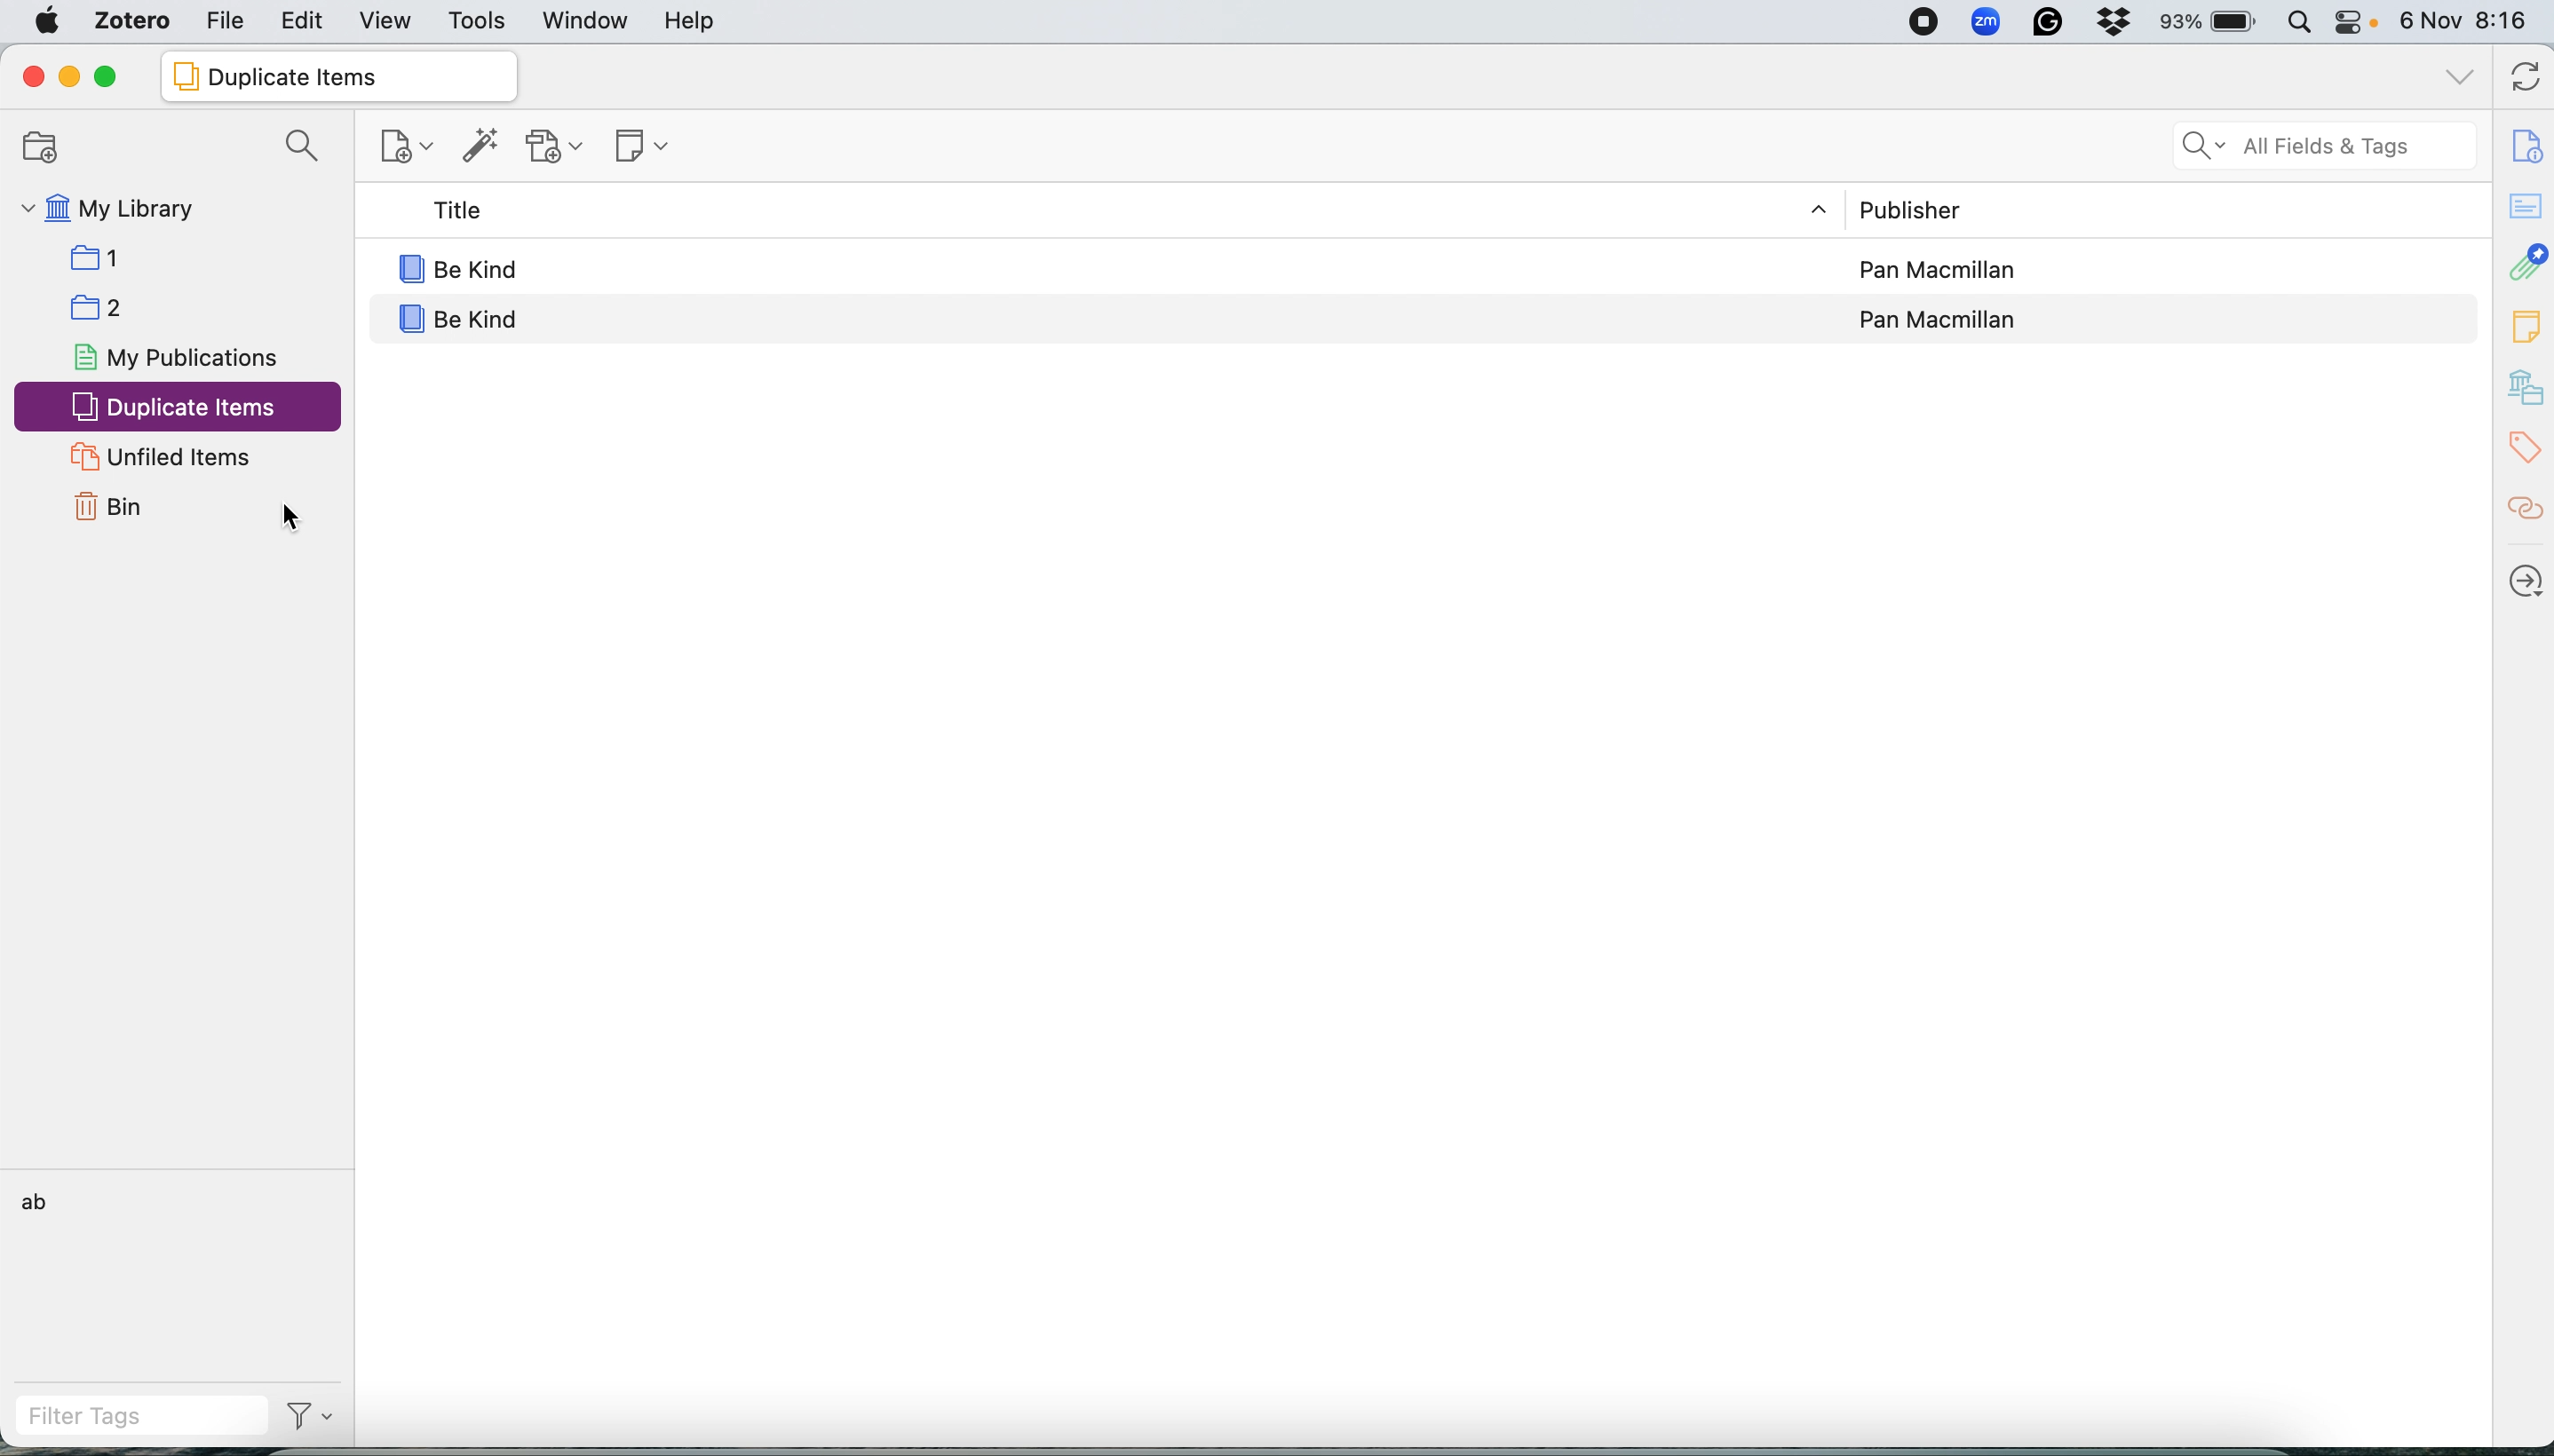 Image resolution: width=2554 pixels, height=1456 pixels. I want to click on my library, so click(177, 207).